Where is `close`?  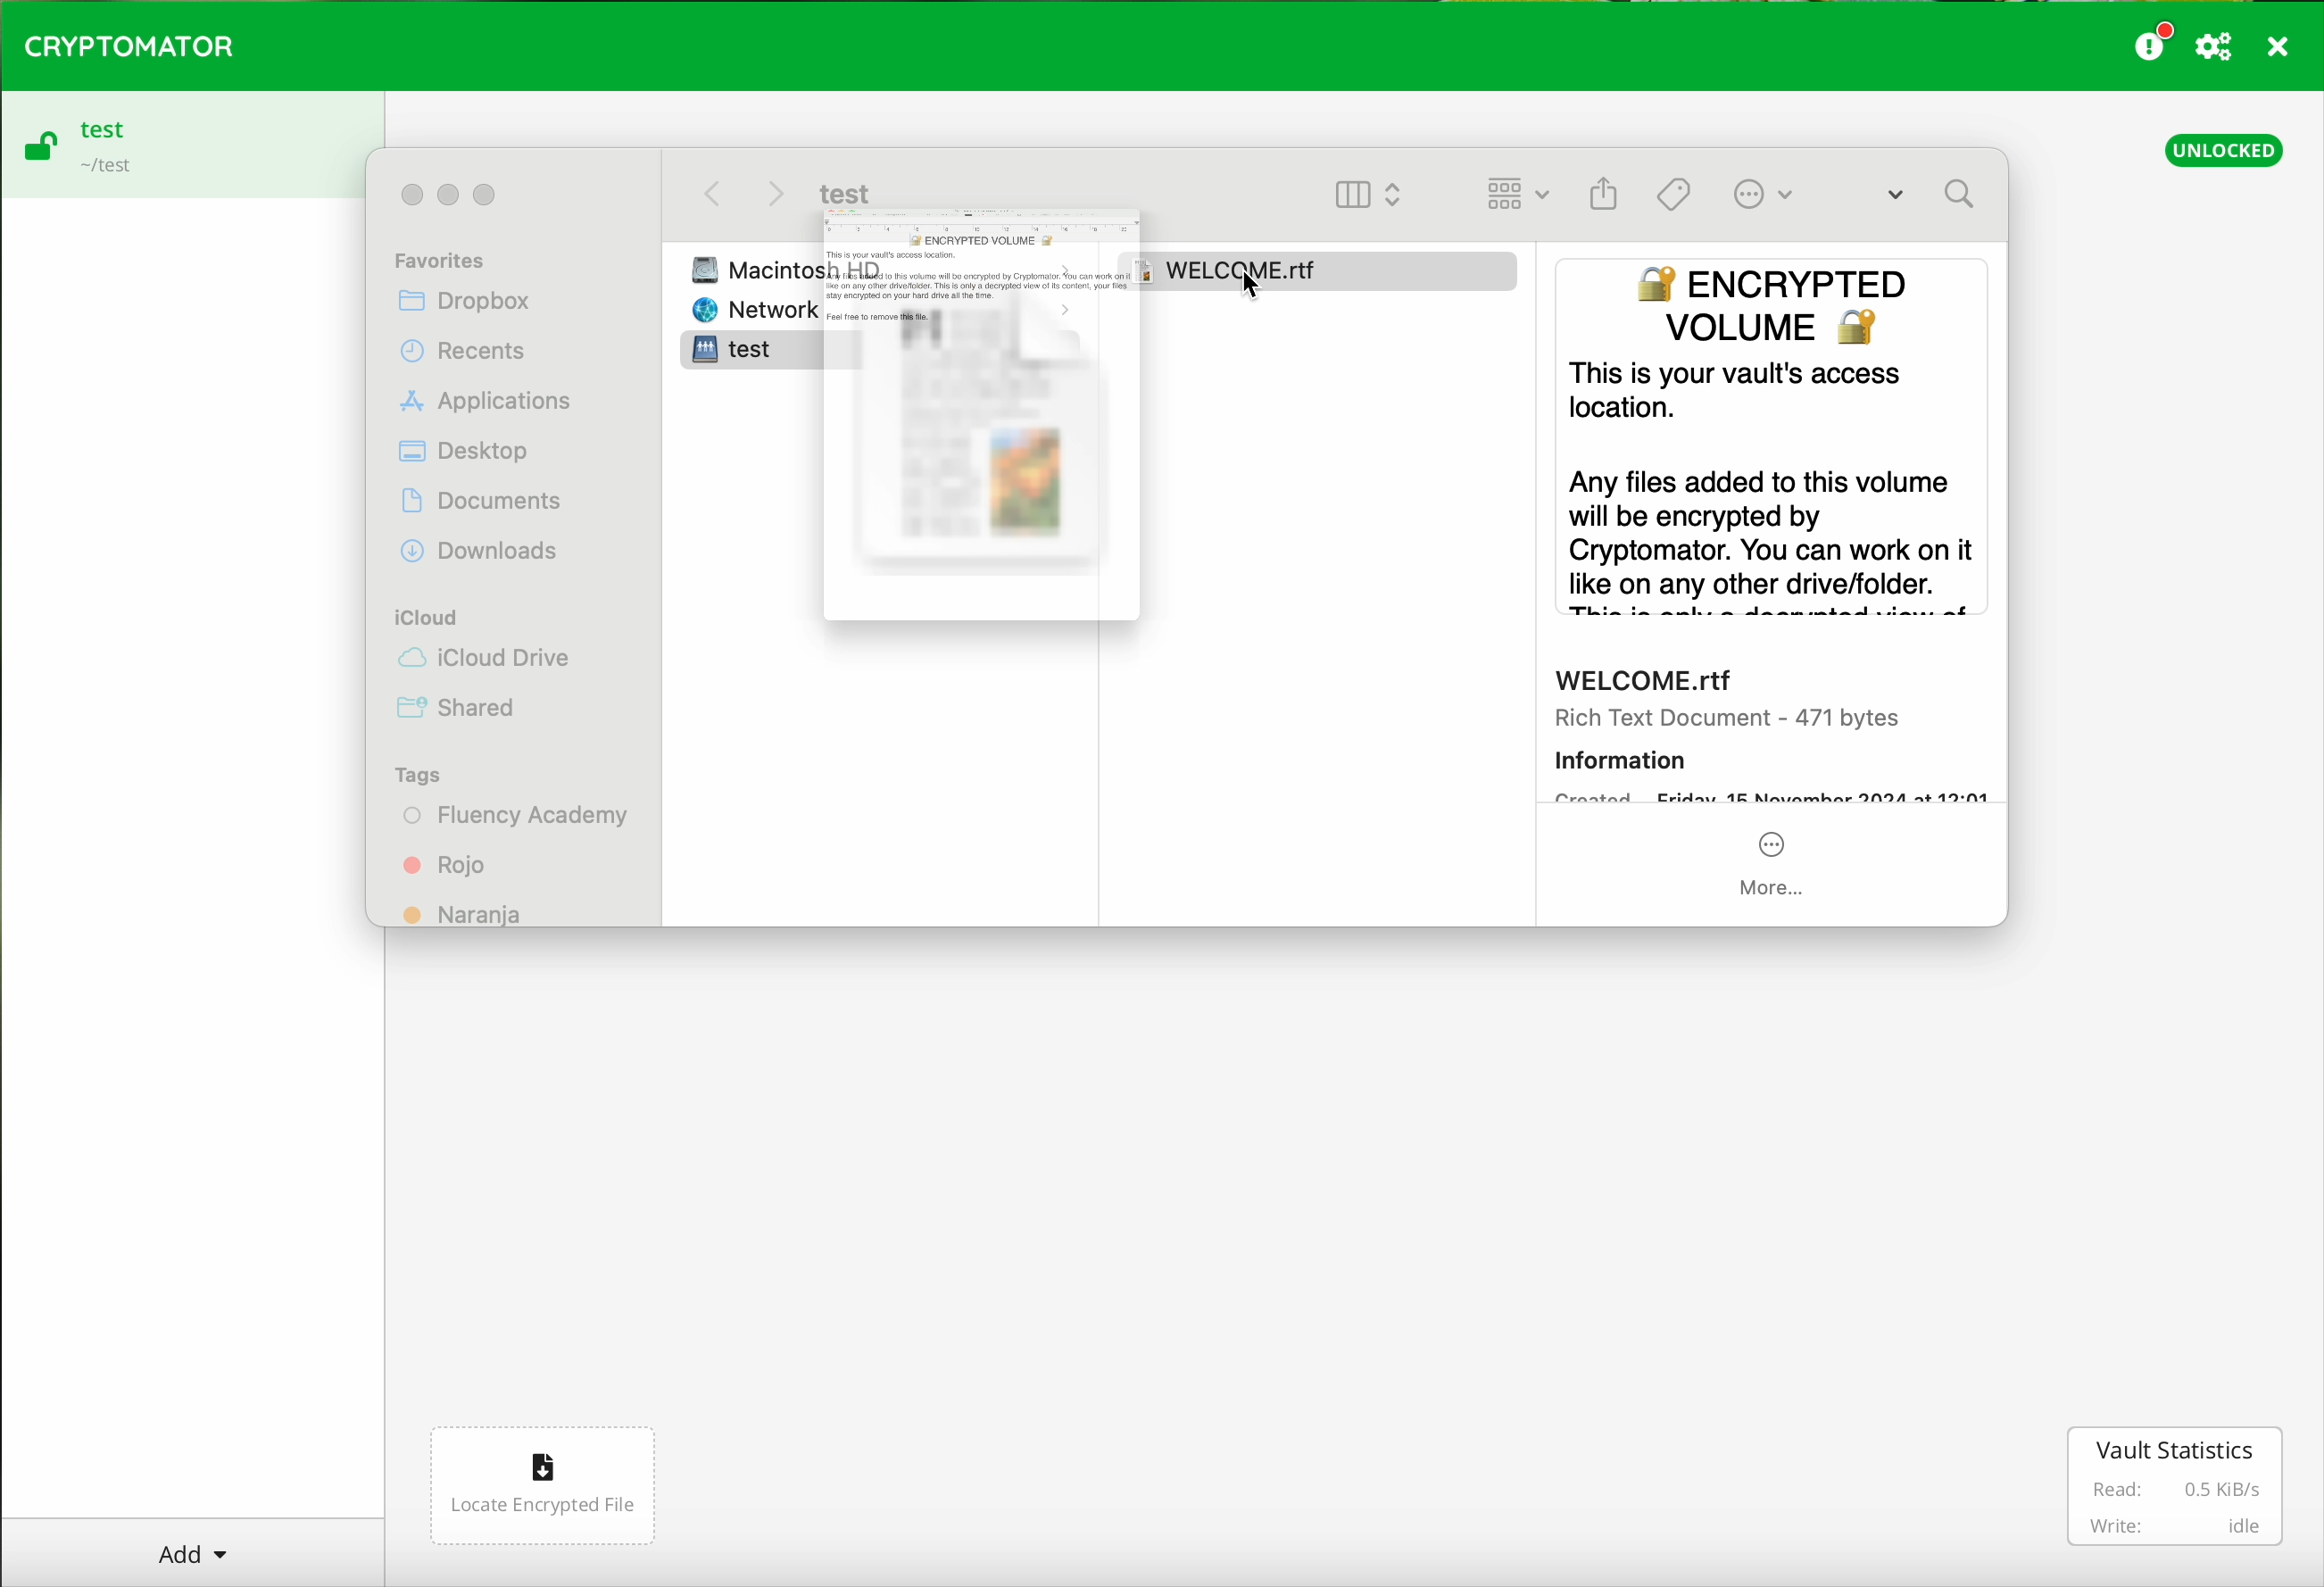
close is located at coordinates (2280, 50).